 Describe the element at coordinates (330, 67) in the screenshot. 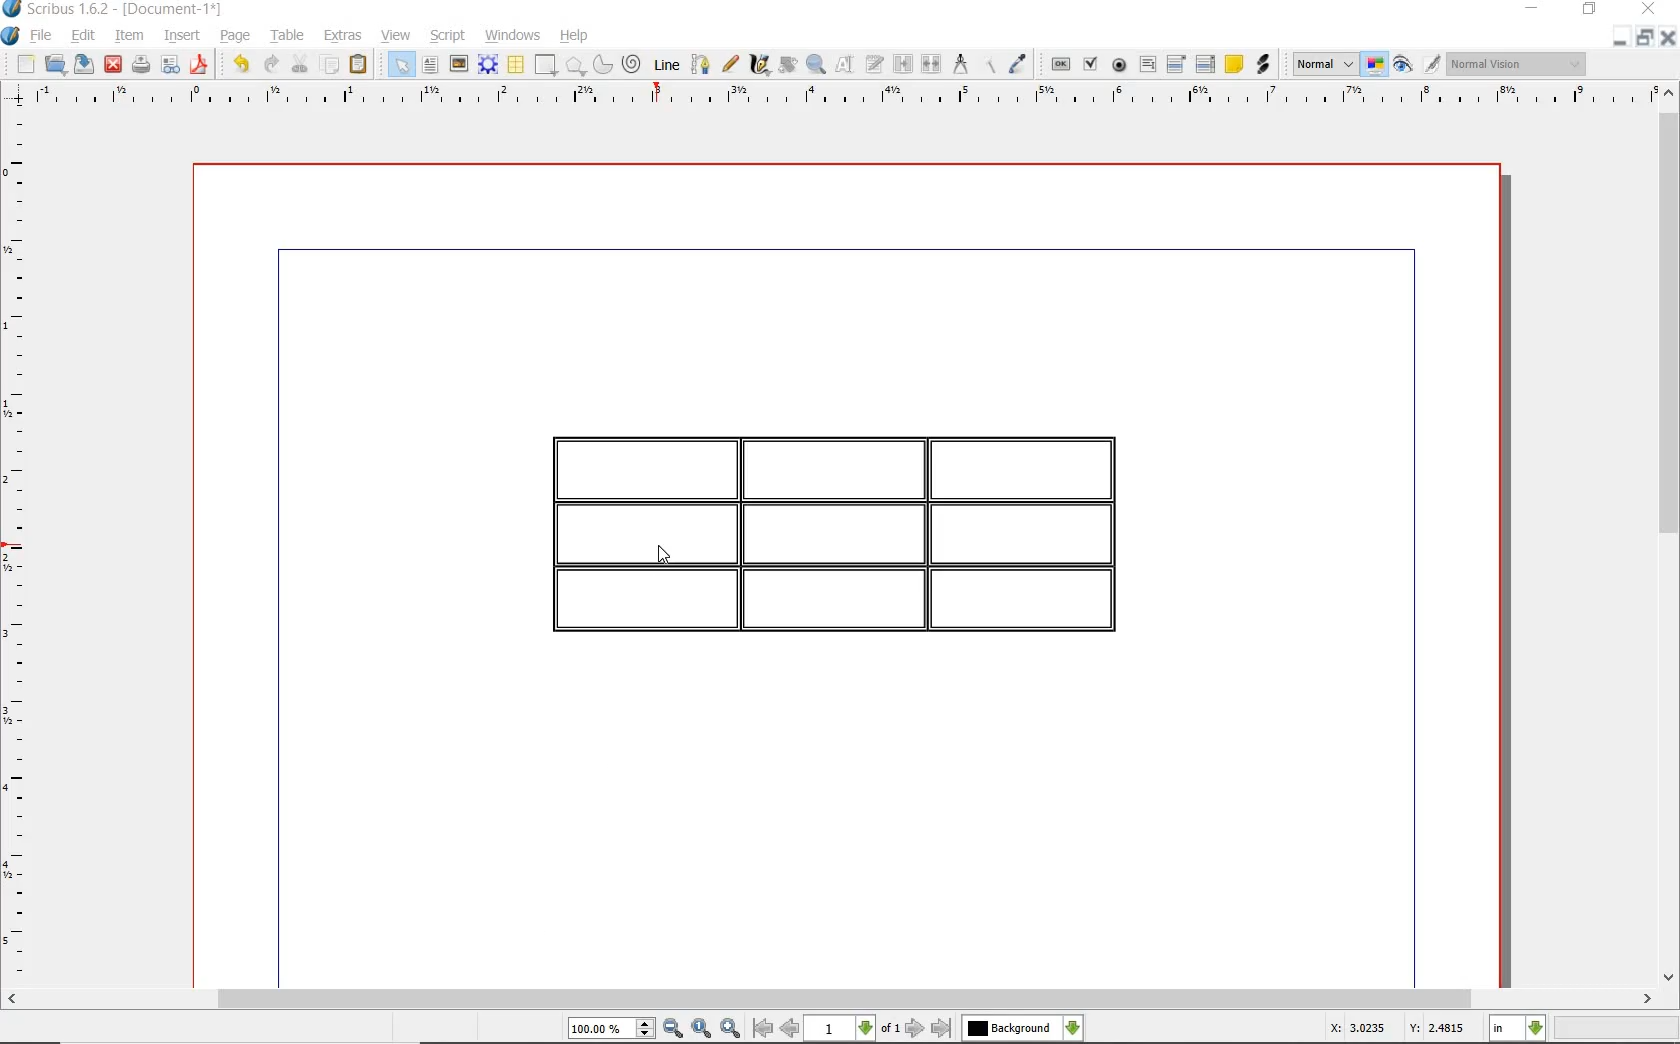

I see `copy` at that location.